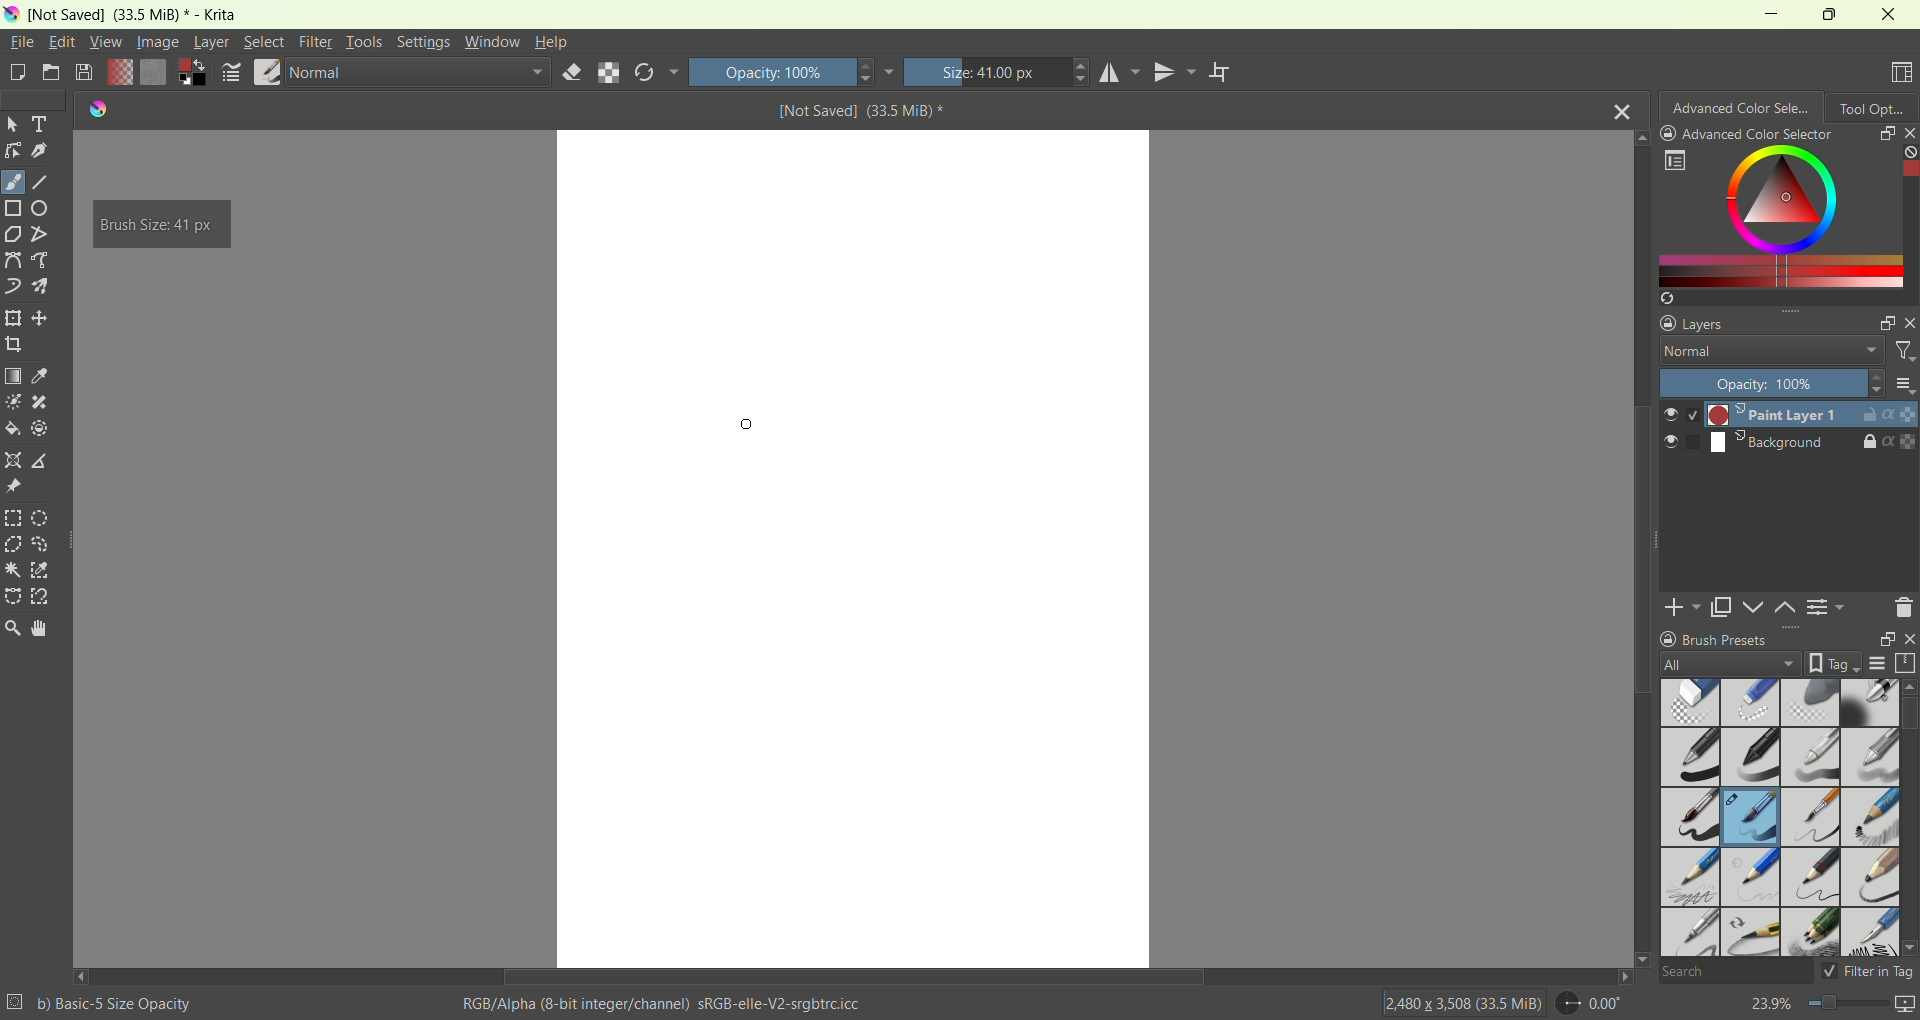  What do you see at coordinates (1462, 1002) in the screenshot?
I see `12,480 x 3,508 (33.5 MiB)` at bounding box center [1462, 1002].